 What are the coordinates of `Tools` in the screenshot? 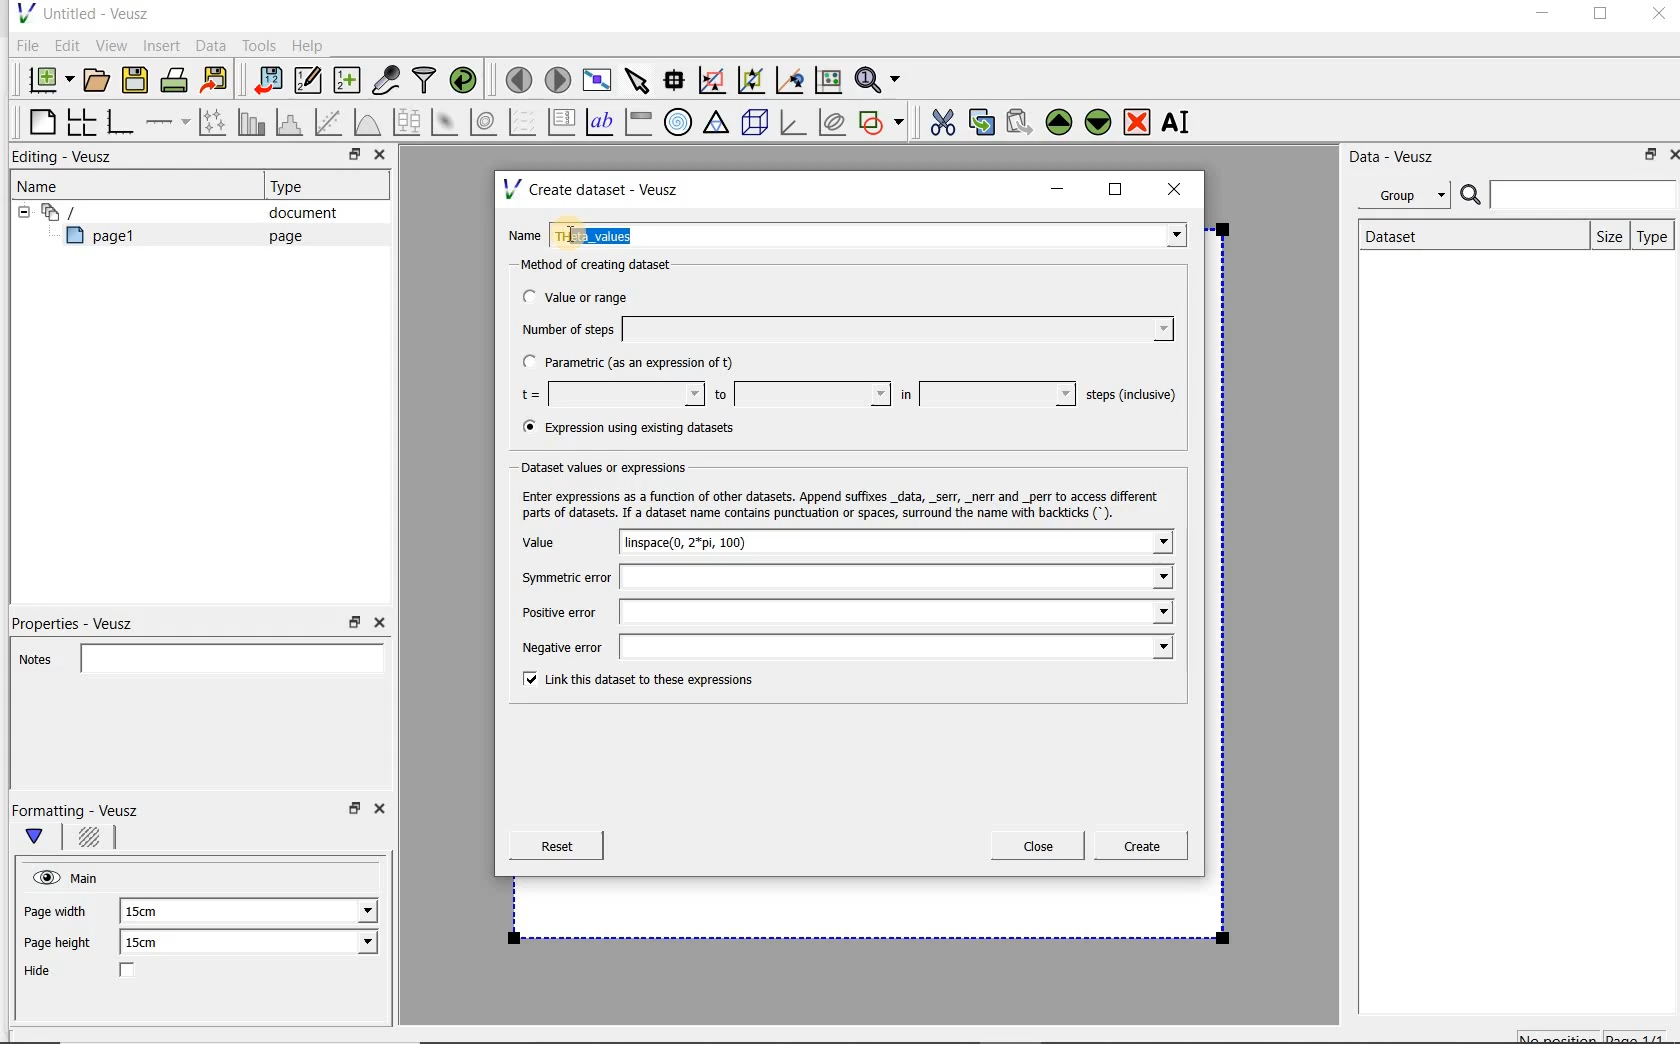 It's located at (257, 46).